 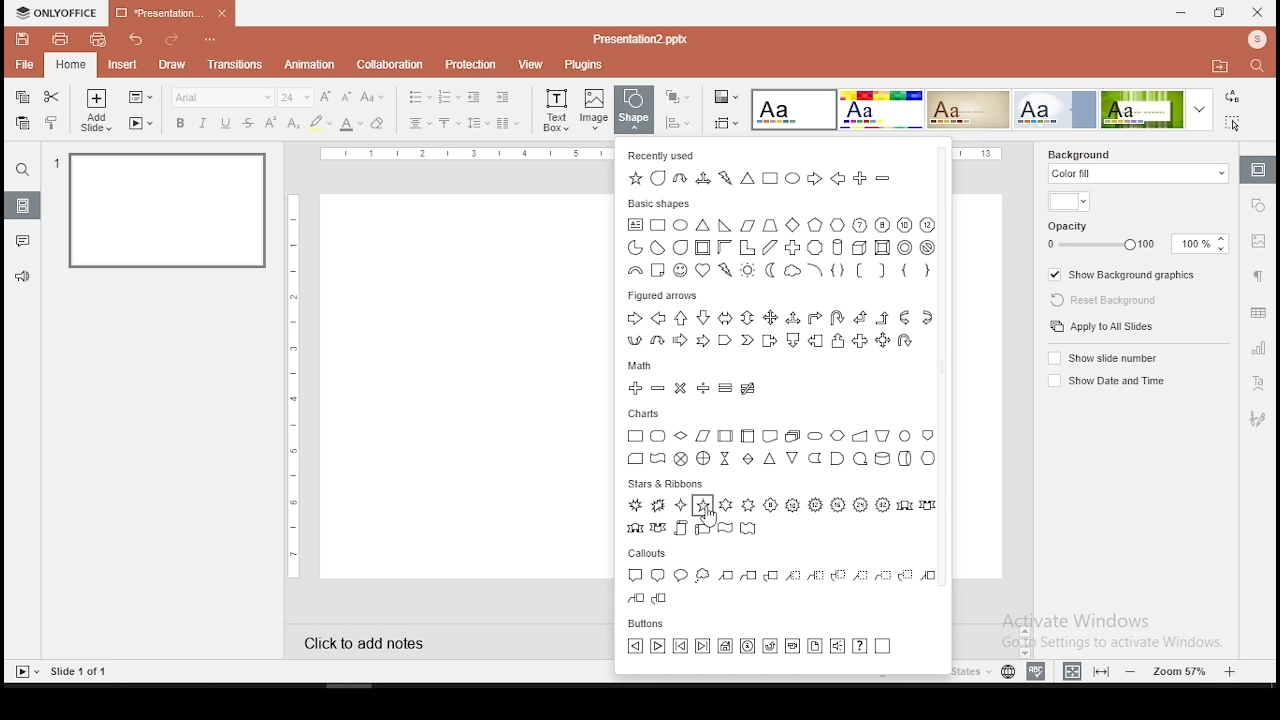 What do you see at coordinates (1068, 203) in the screenshot?
I see `background fill color` at bounding box center [1068, 203].